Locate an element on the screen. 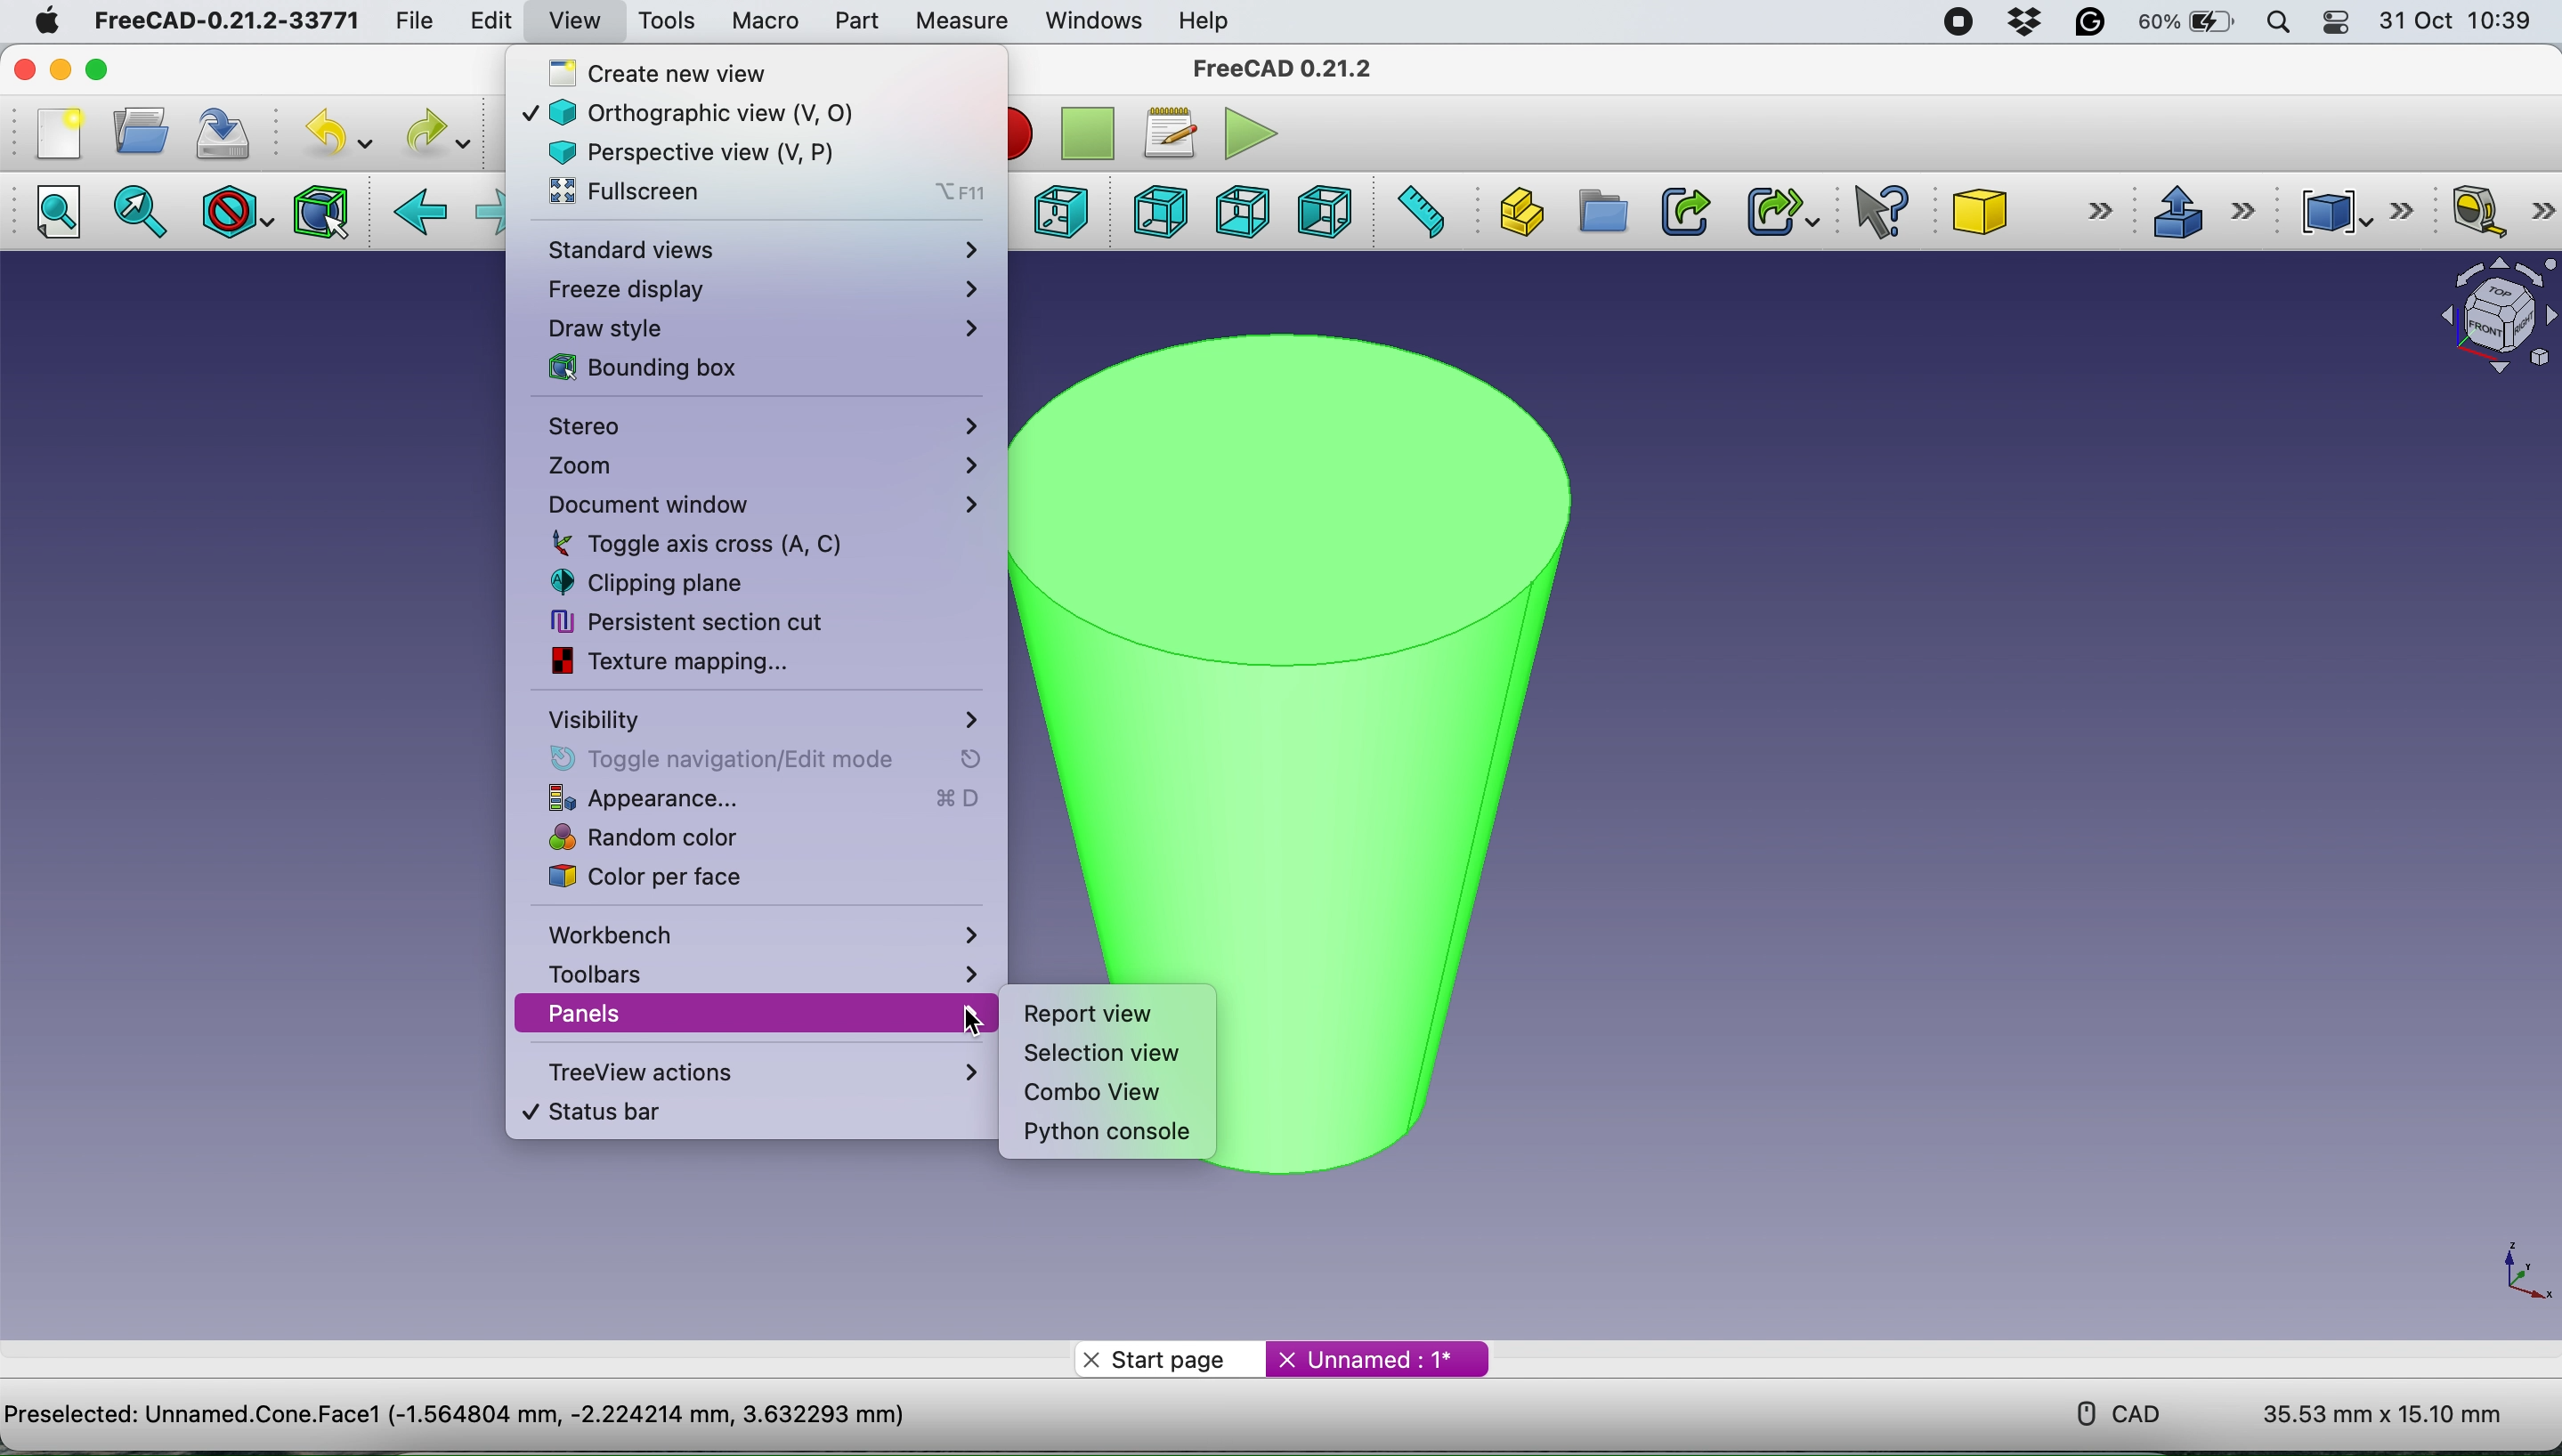 This screenshot has height=1456, width=2562. zoom is located at coordinates (760, 467).